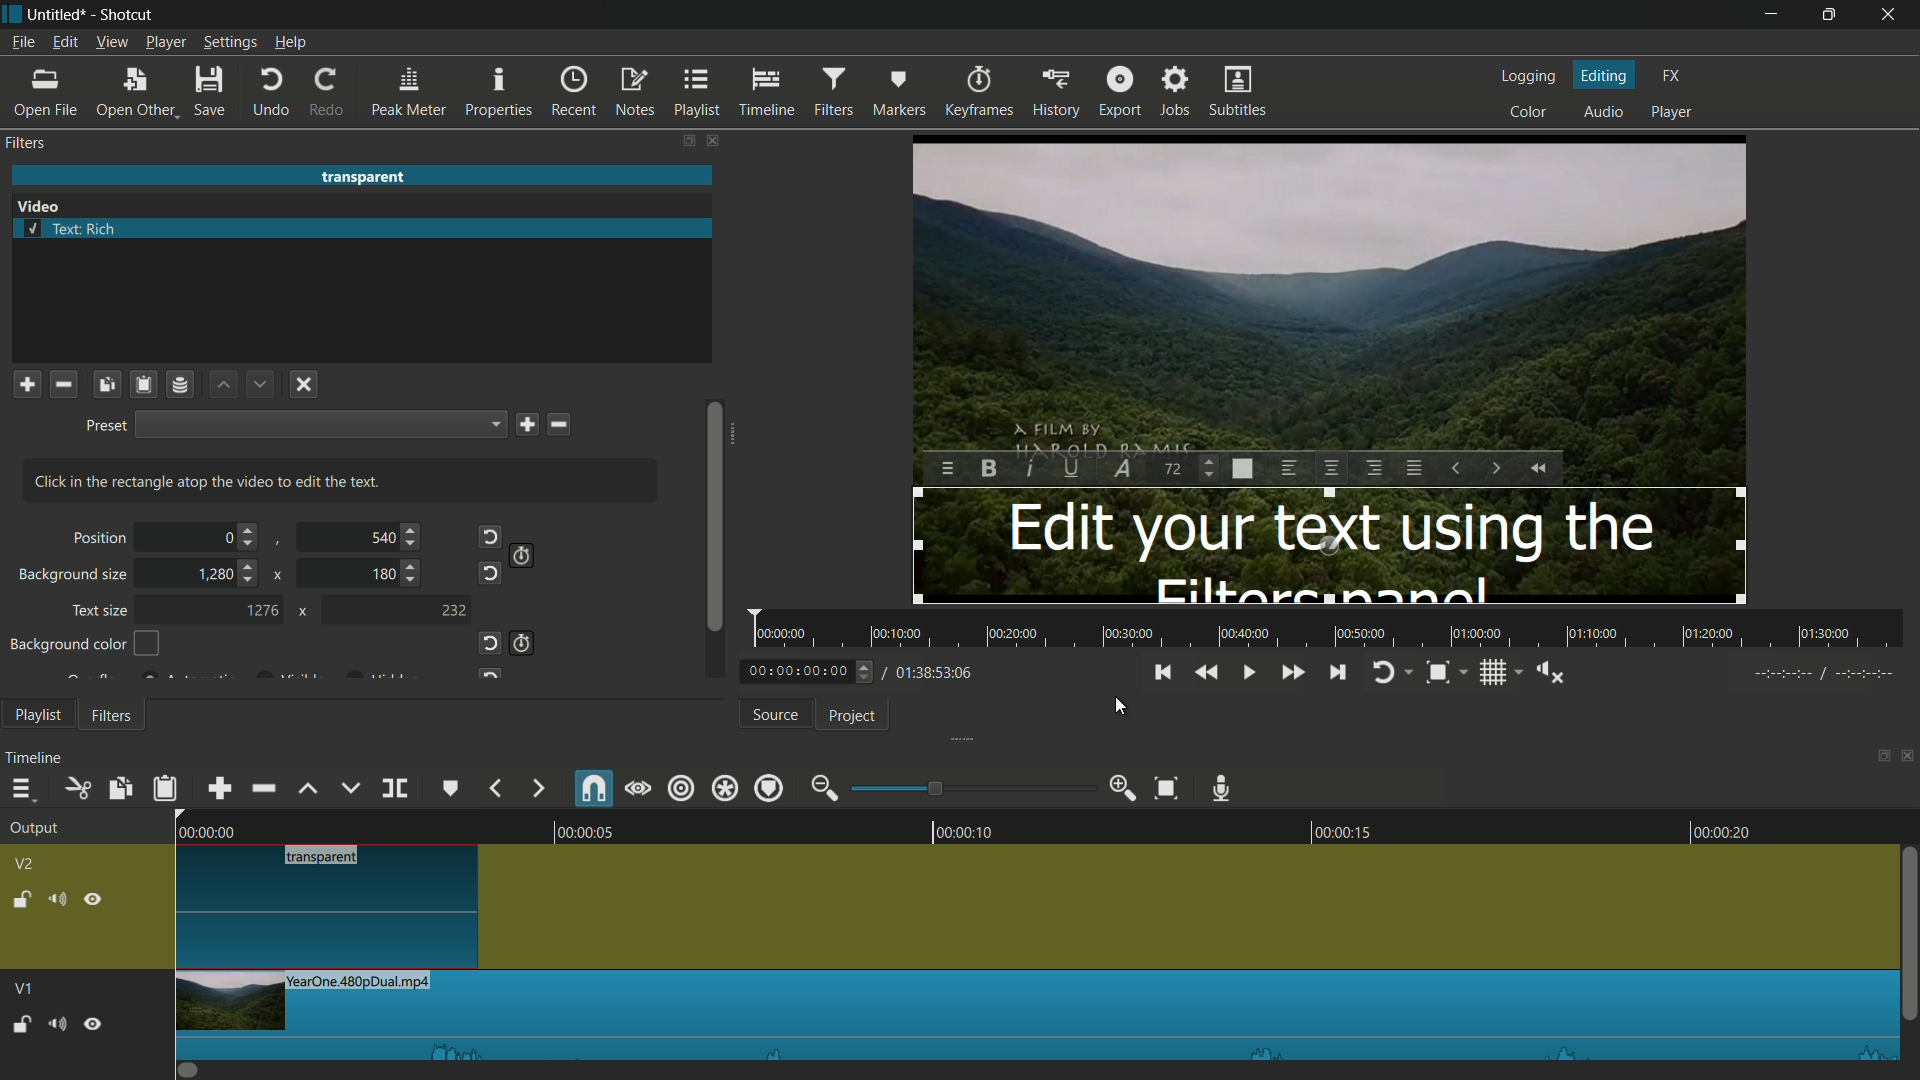 The height and width of the screenshot is (1080, 1920). I want to click on font, so click(1121, 467).